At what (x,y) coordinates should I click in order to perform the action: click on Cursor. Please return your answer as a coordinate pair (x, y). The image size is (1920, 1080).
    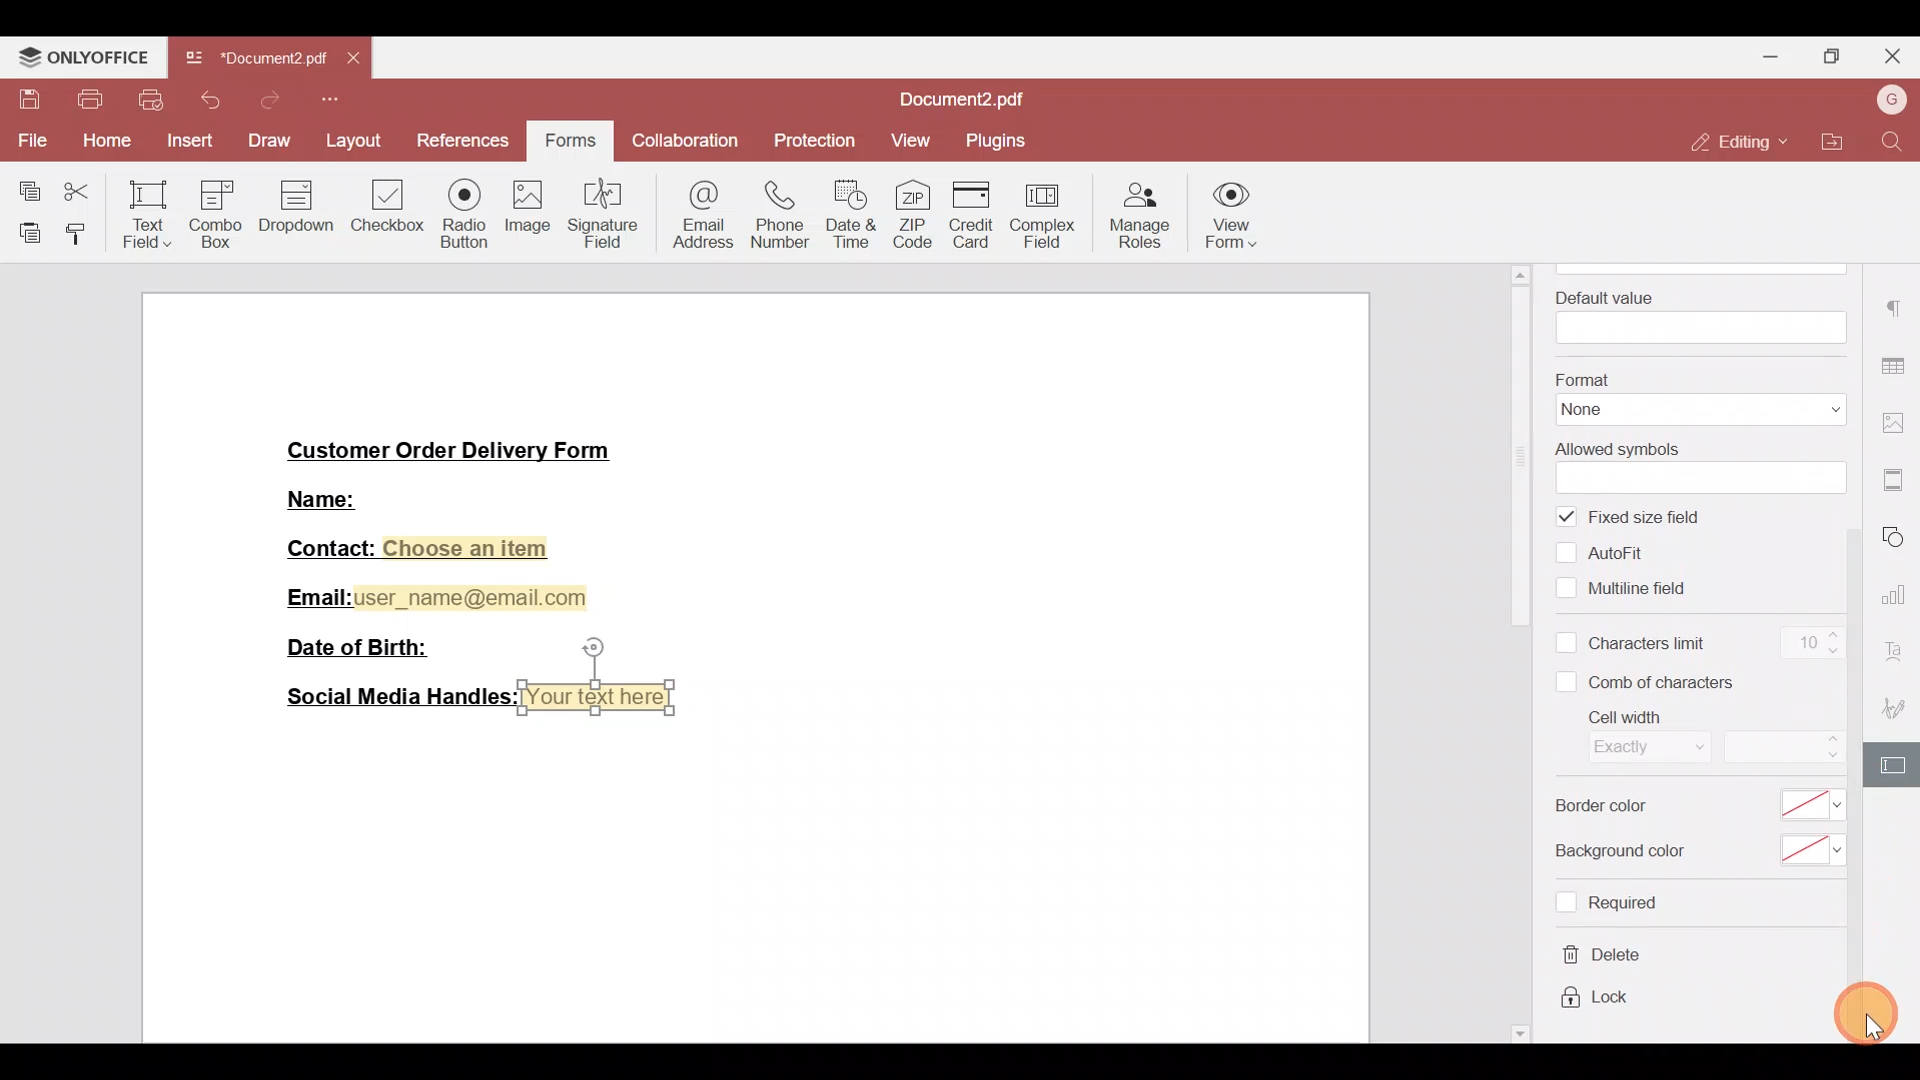
    Looking at the image, I should click on (1865, 1014).